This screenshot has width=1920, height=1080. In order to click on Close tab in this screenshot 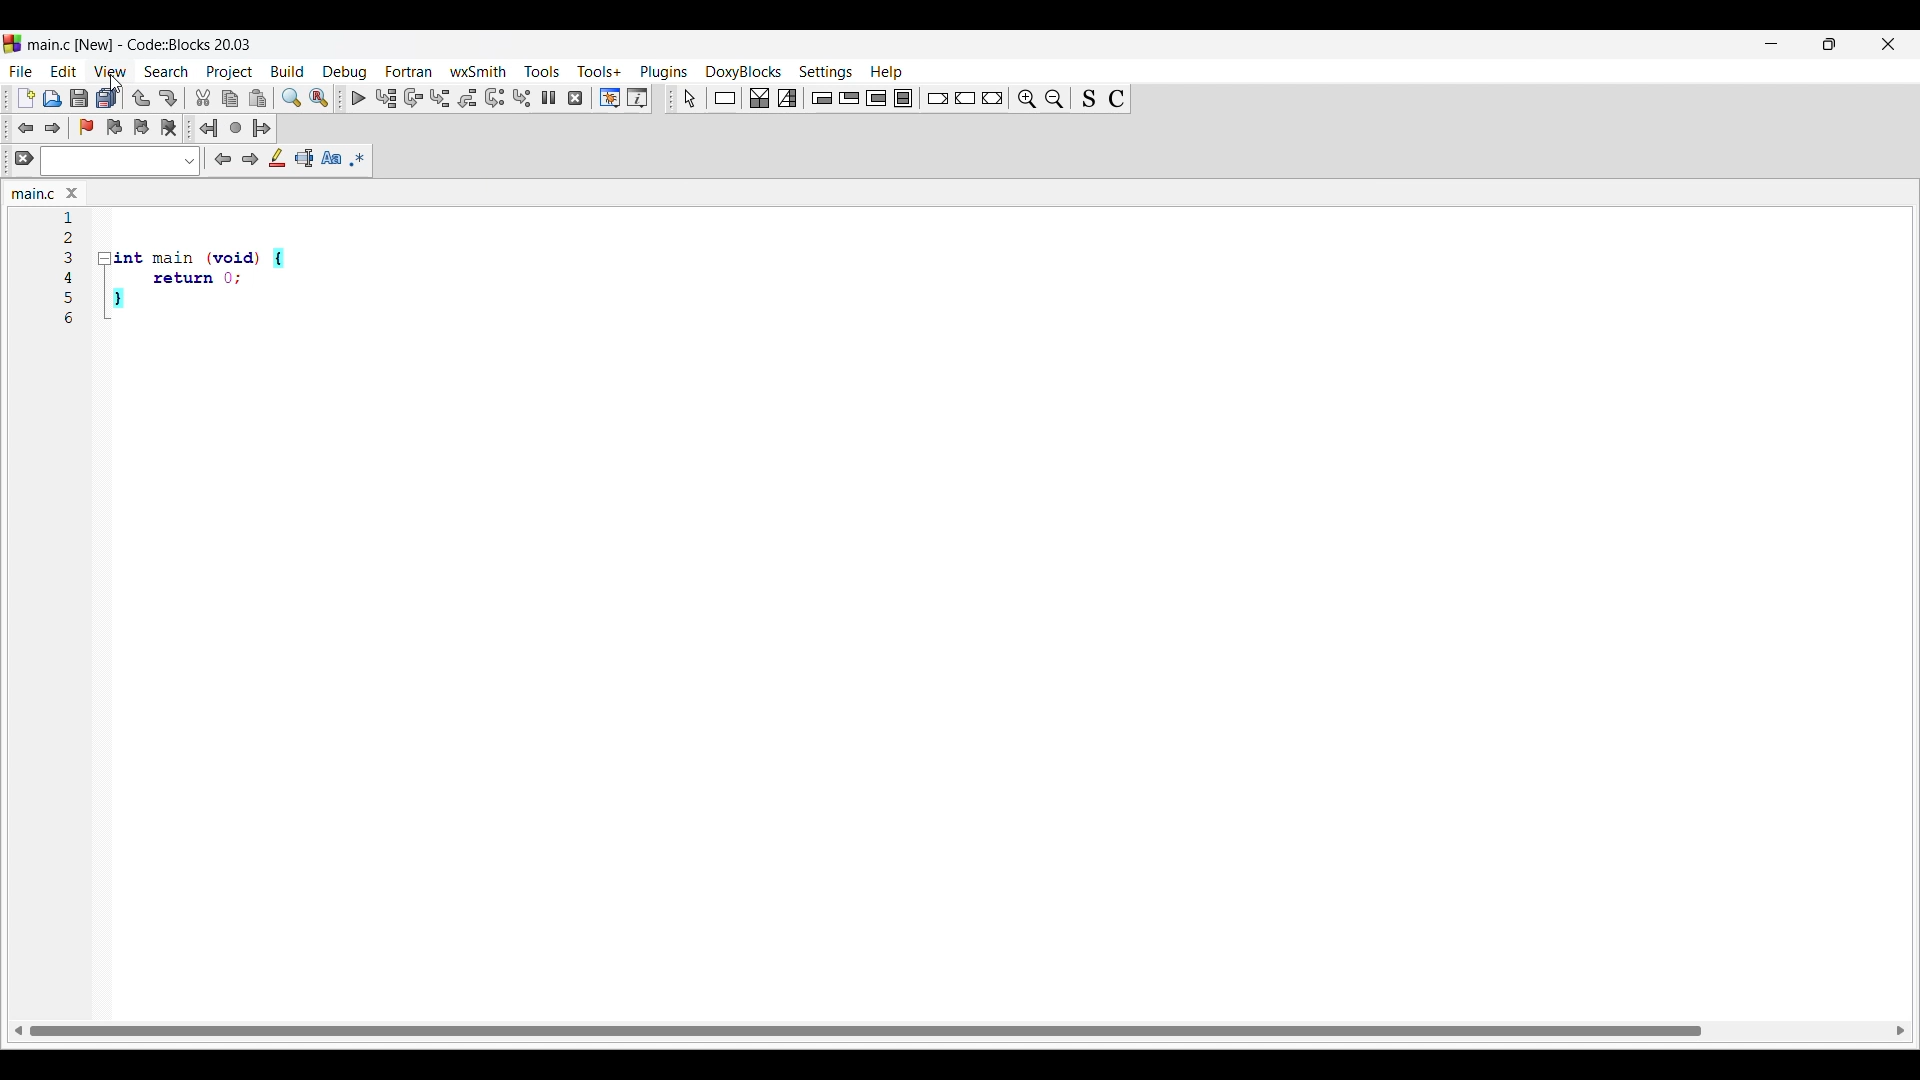, I will do `click(71, 193)`.